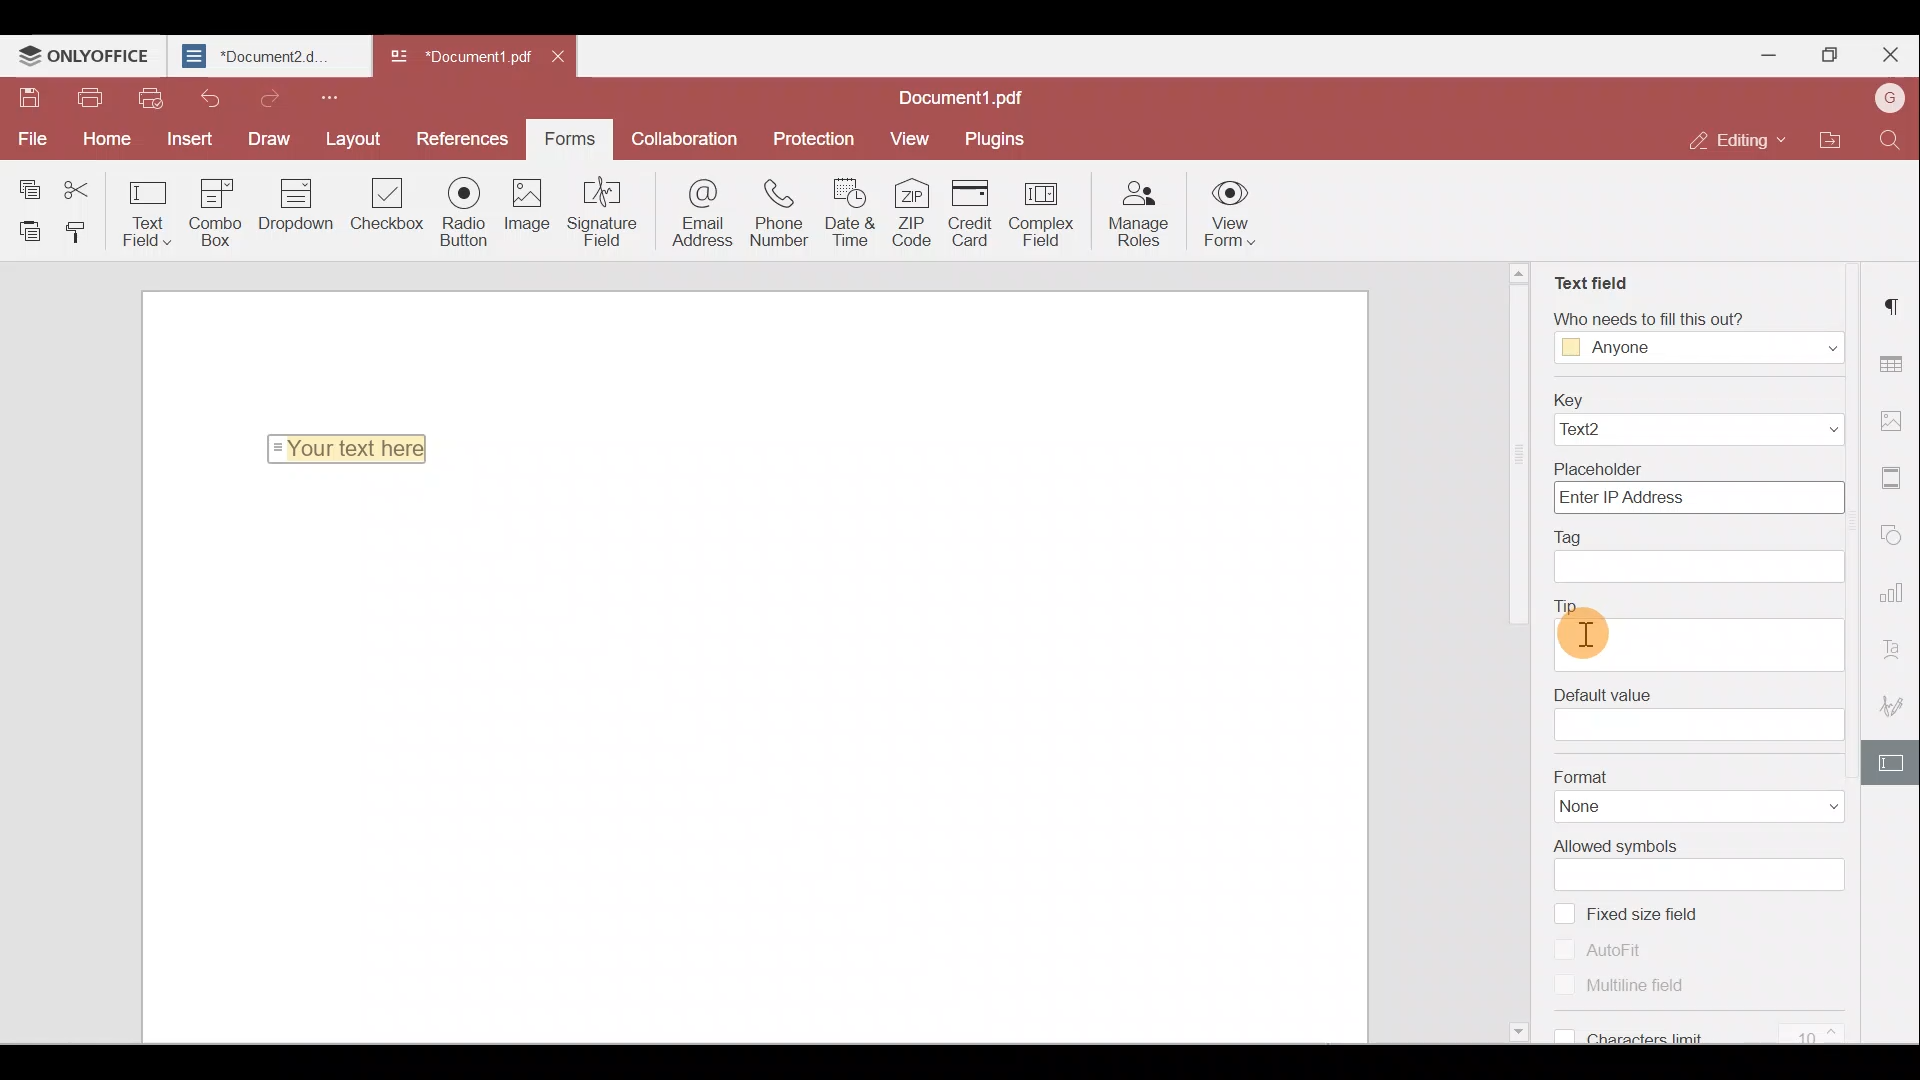 Image resolution: width=1920 pixels, height=1080 pixels. What do you see at coordinates (1697, 465) in the screenshot?
I see `Placeholder` at bounding box center [1697, 465].